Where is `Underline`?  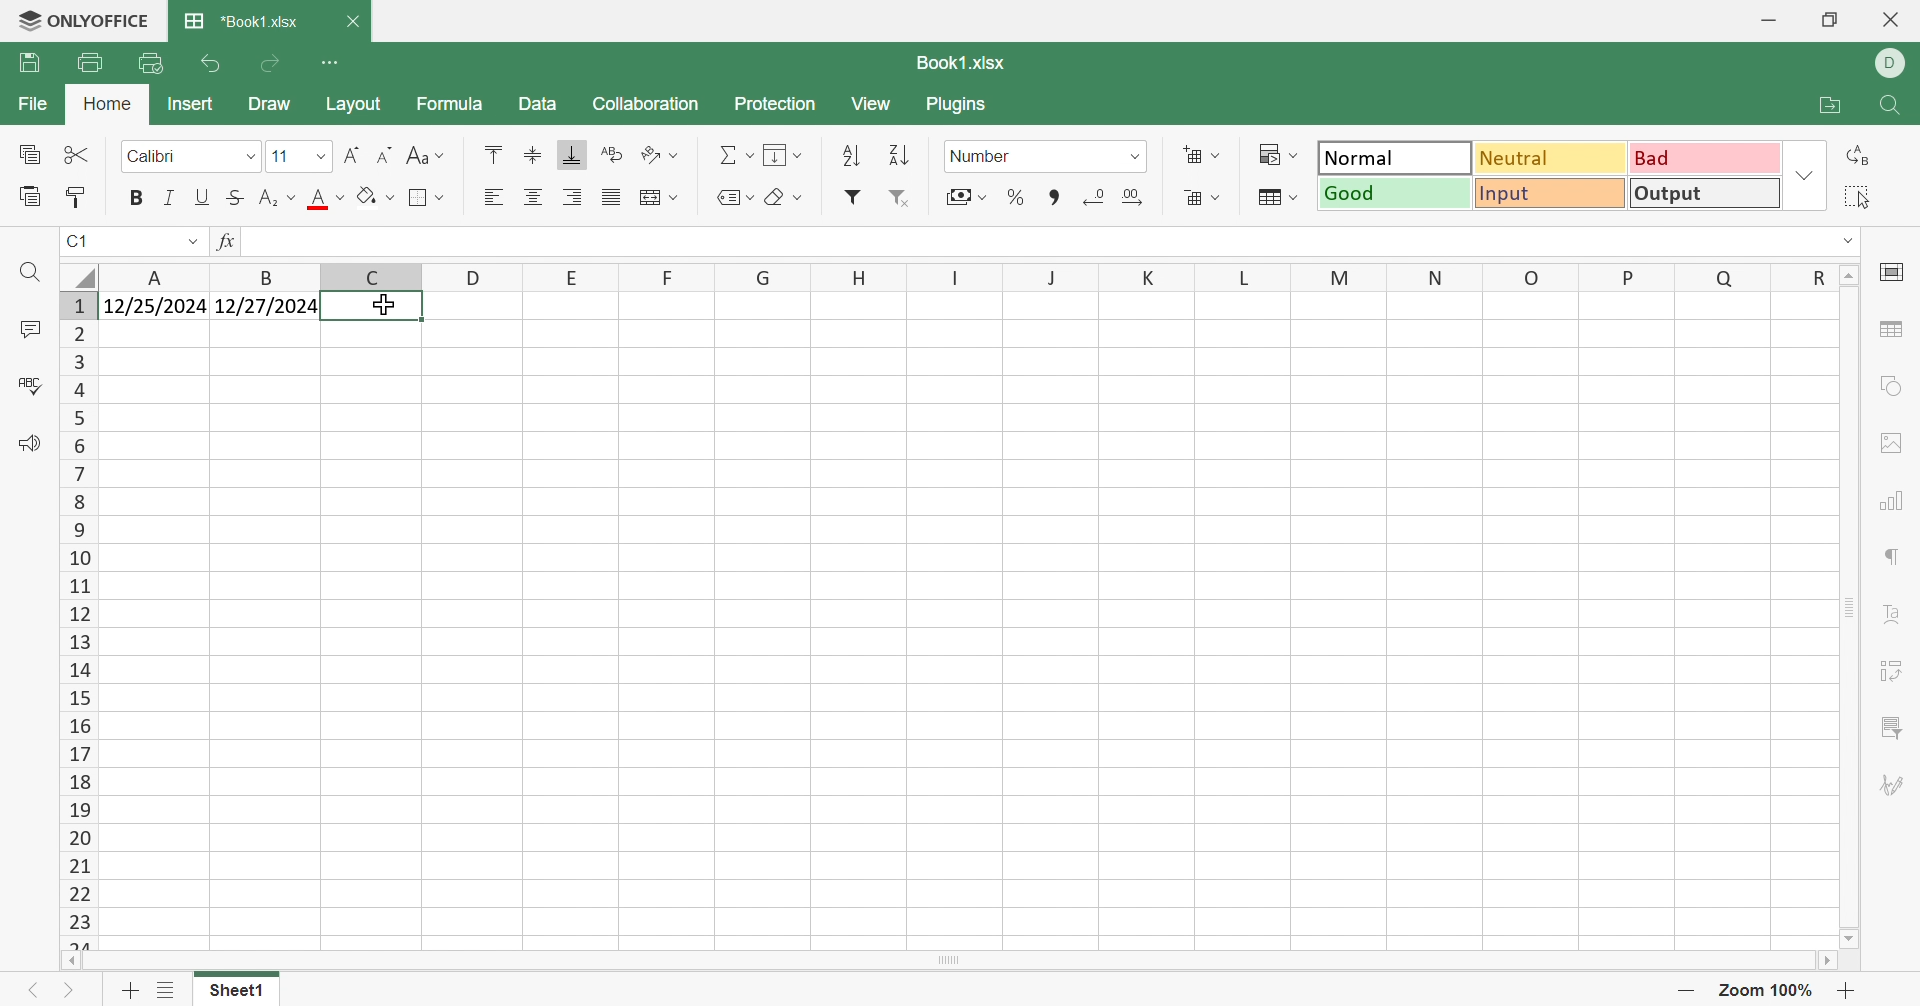 Underline is located at coordinates (202, 196).